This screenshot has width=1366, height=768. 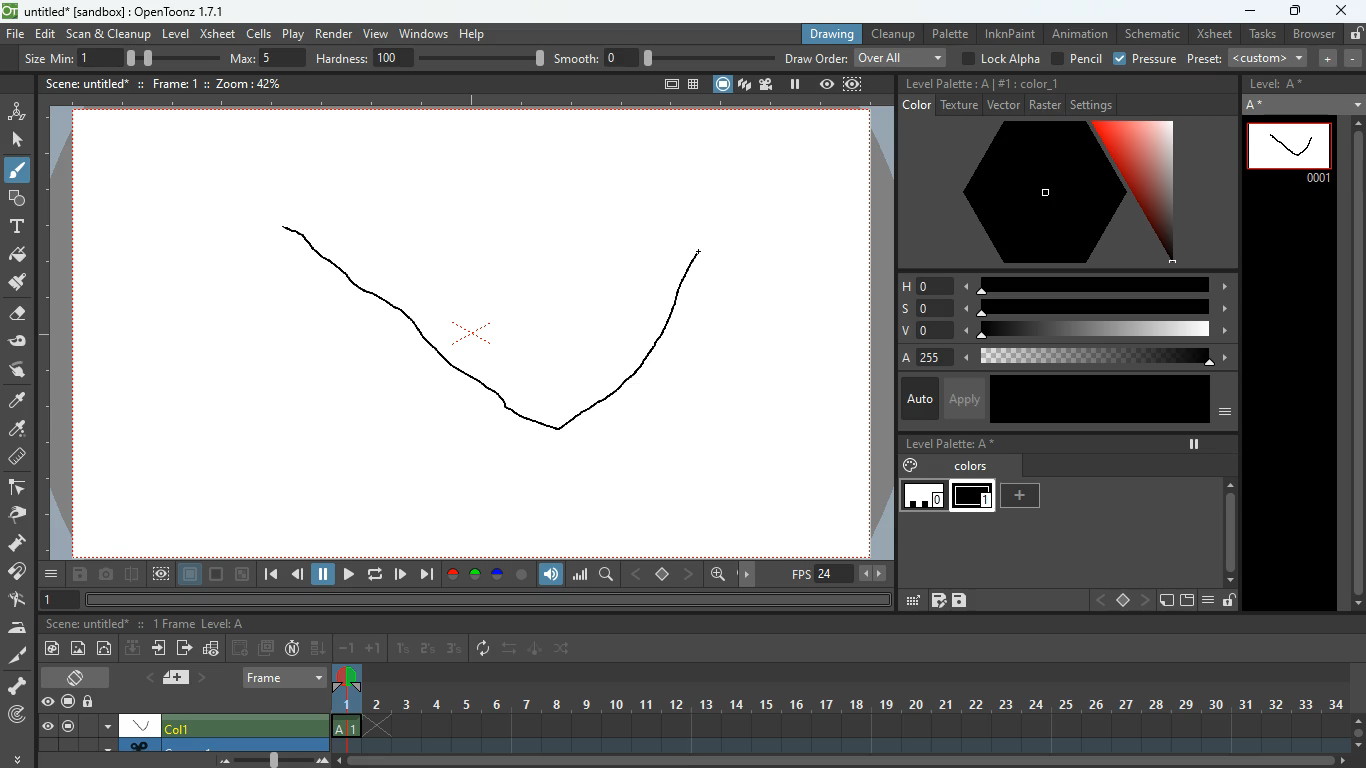 I want to click on scroll, so click(x=850, y=762).